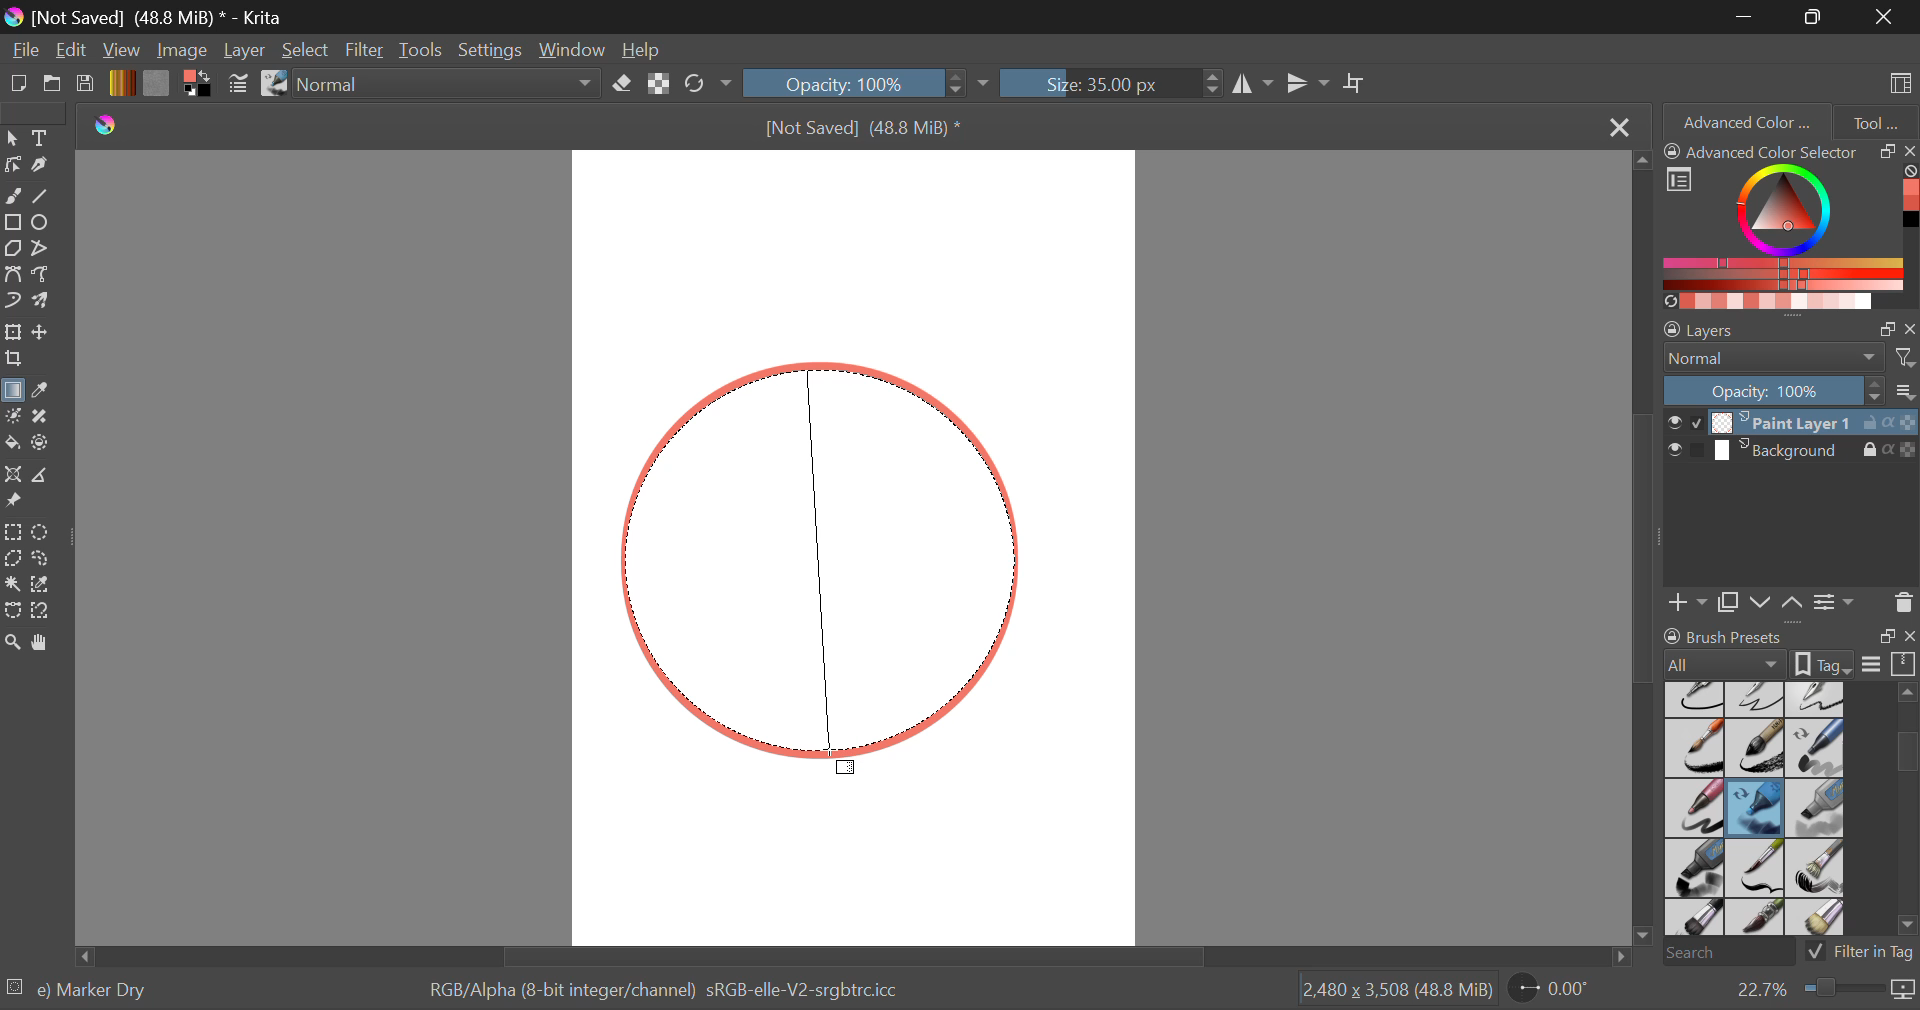  What do you see at coordinates (86, 85) in the screenshot?
I see `Save` at bounding box center [86, 85].